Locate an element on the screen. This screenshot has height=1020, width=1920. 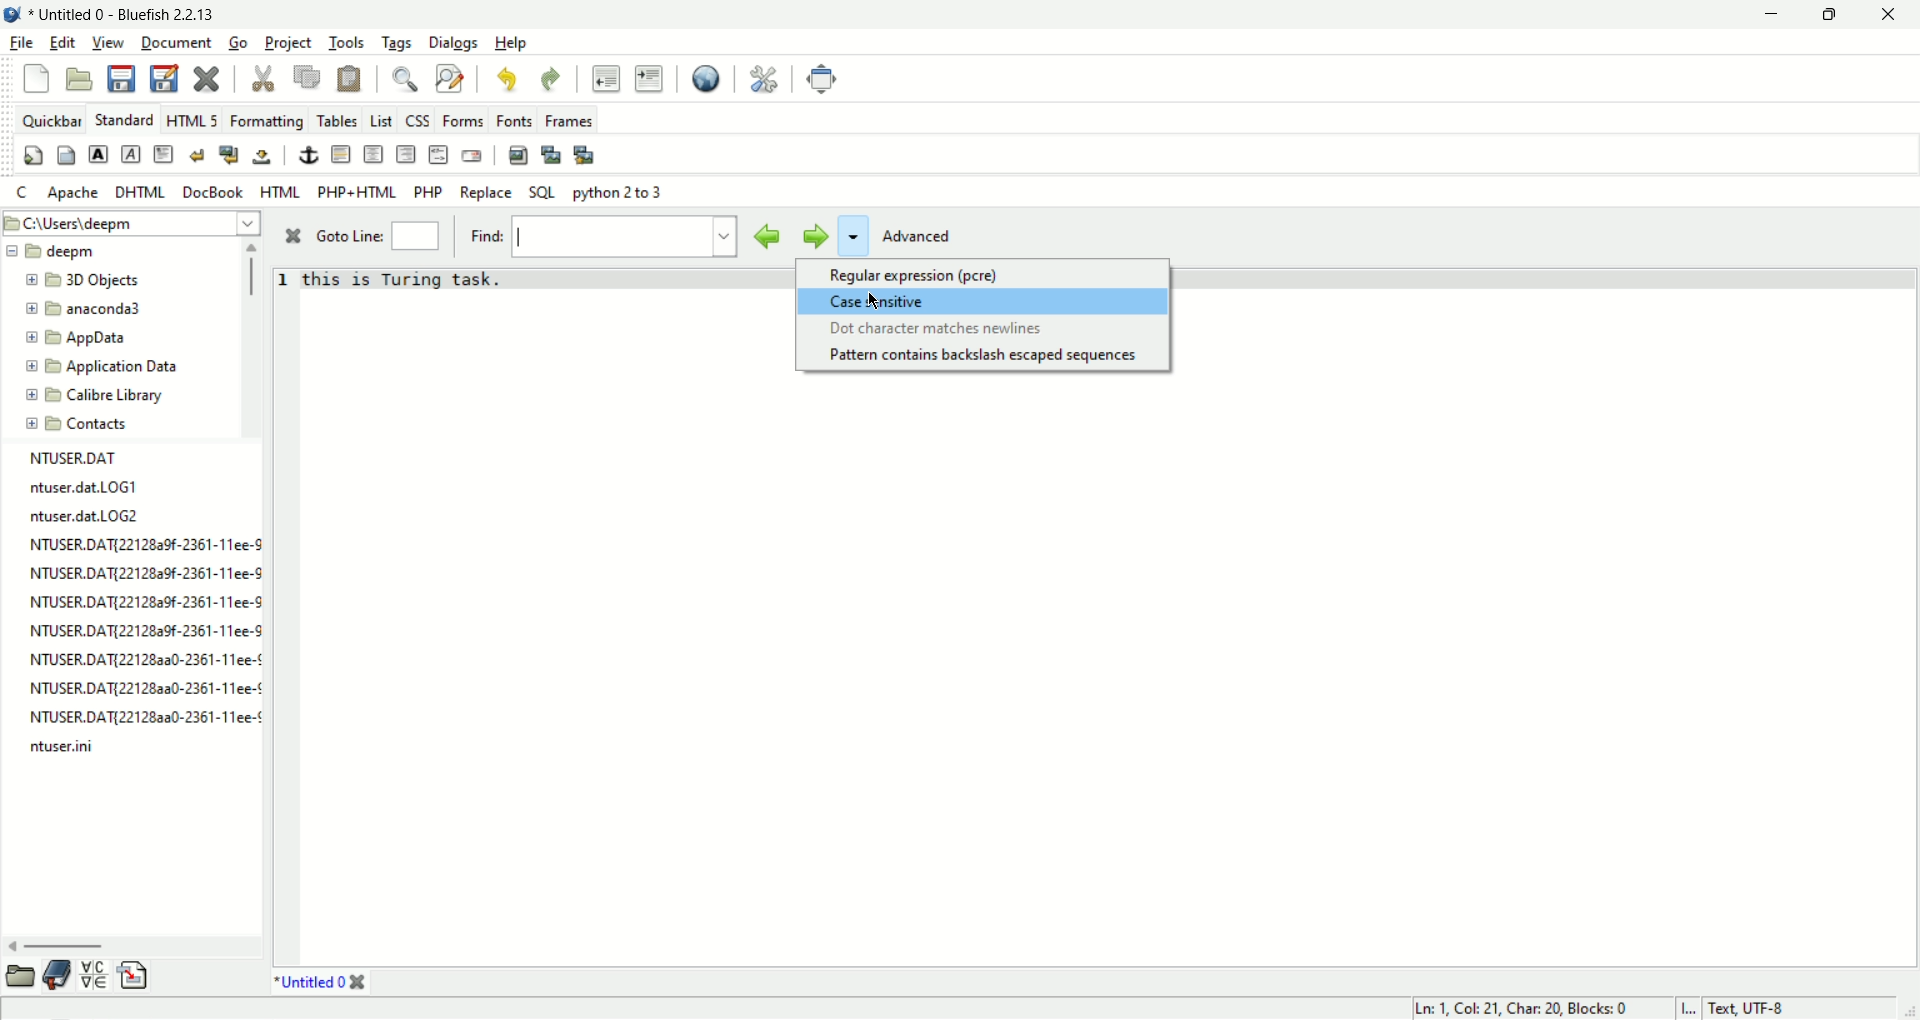
NTUSER.DAT{22128a9f-2361-11ee-S is located at coordinates (135, 547).